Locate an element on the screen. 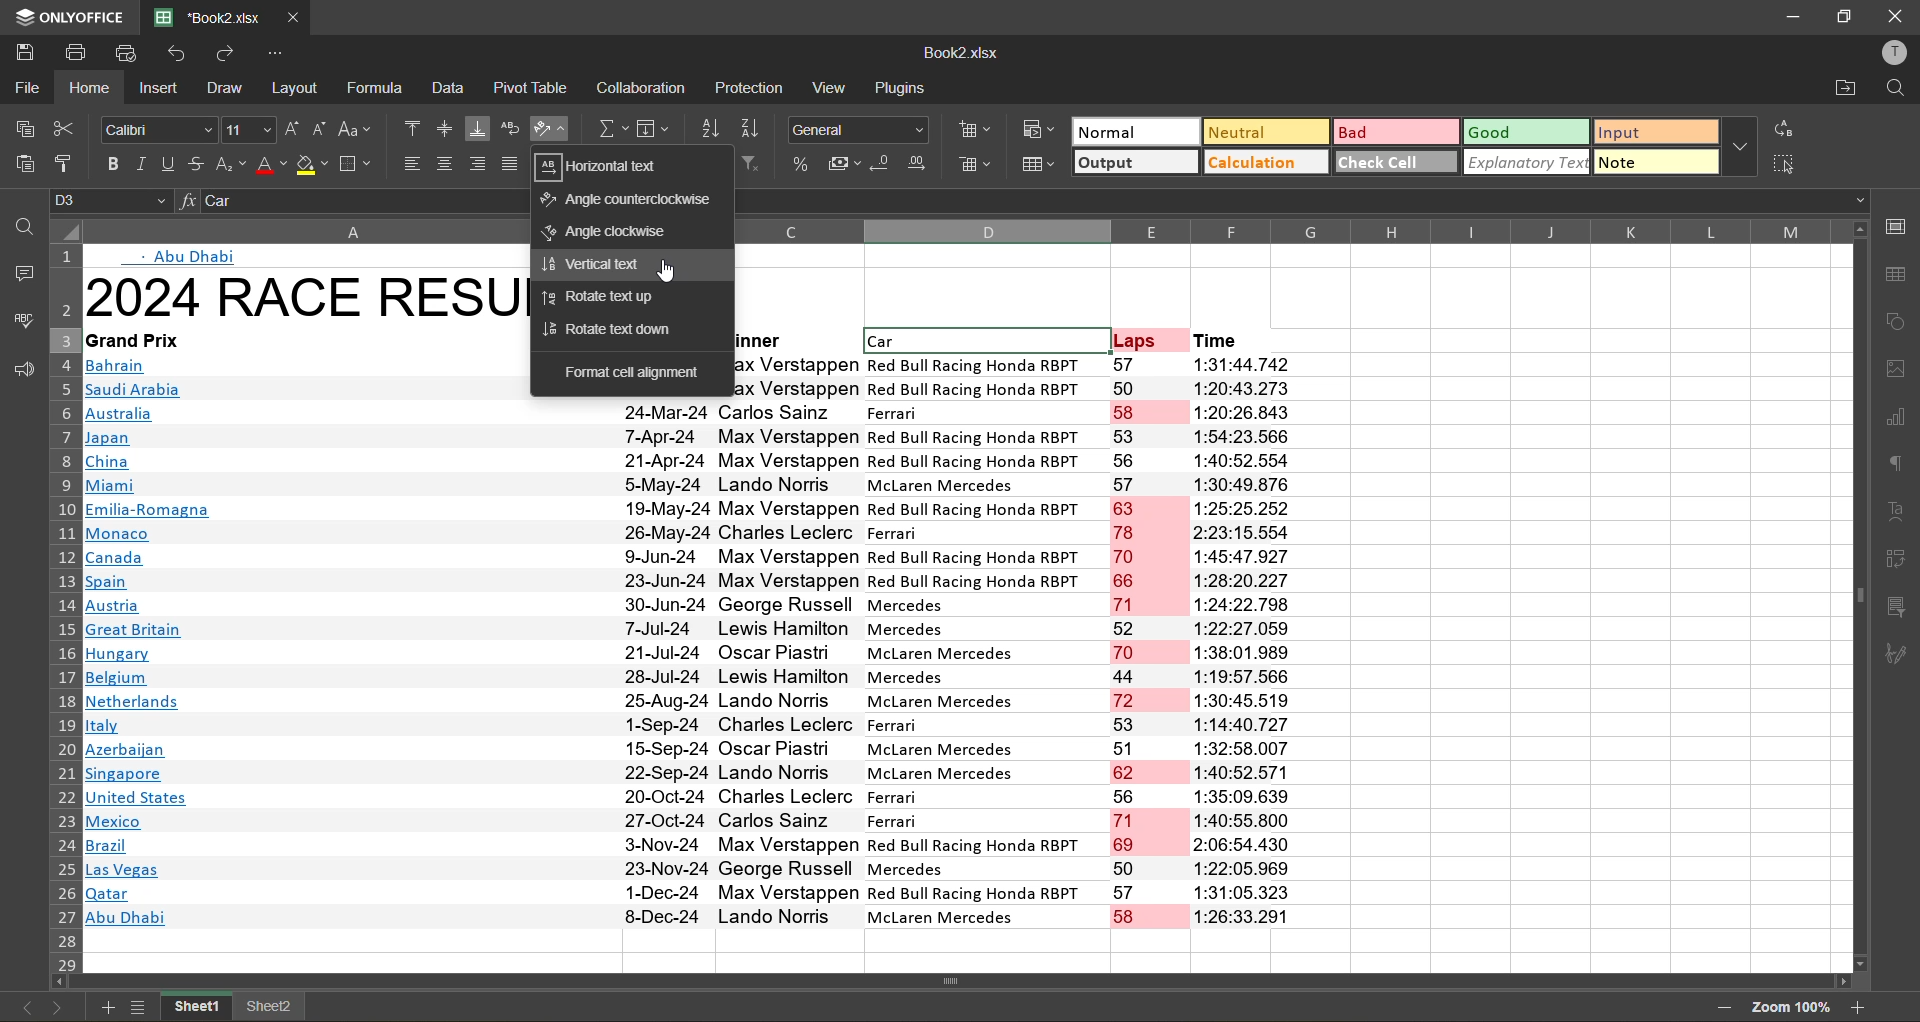  rotate text up is located at coordinates (605, 294).